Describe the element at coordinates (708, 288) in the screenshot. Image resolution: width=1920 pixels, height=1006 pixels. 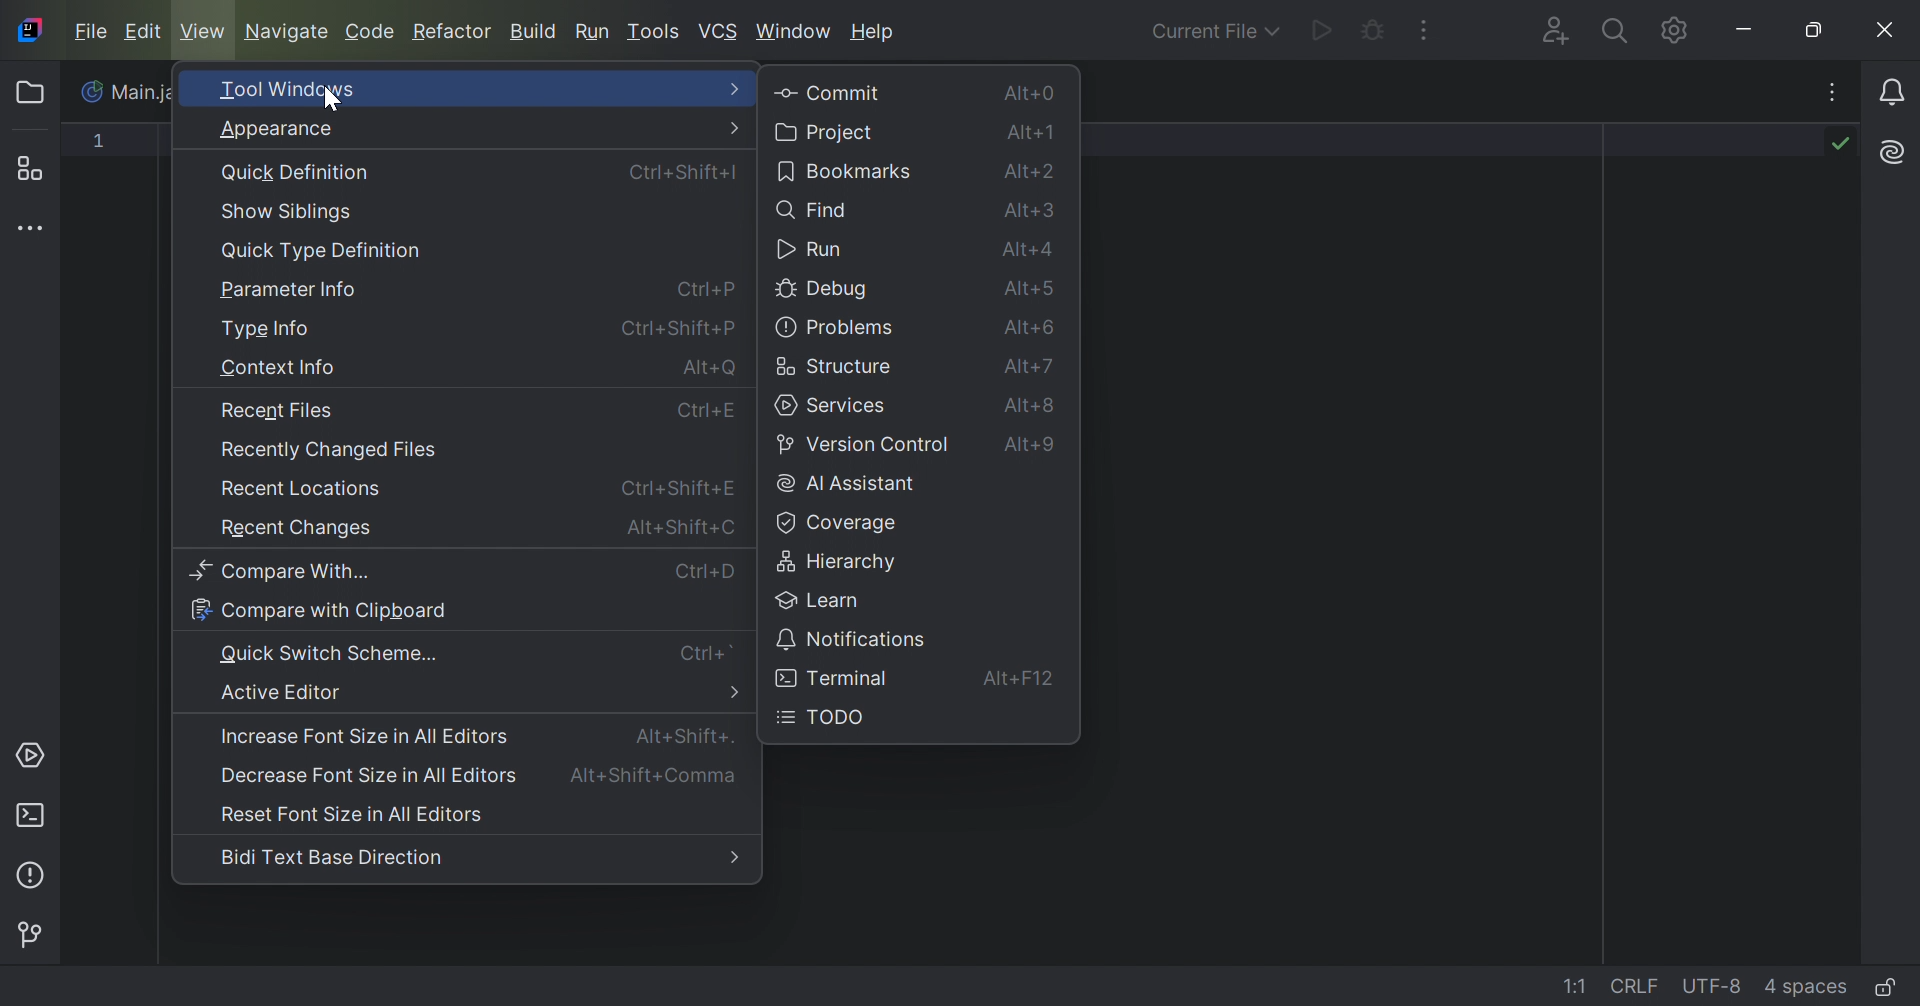
I see `Ctrl+P` at that location.